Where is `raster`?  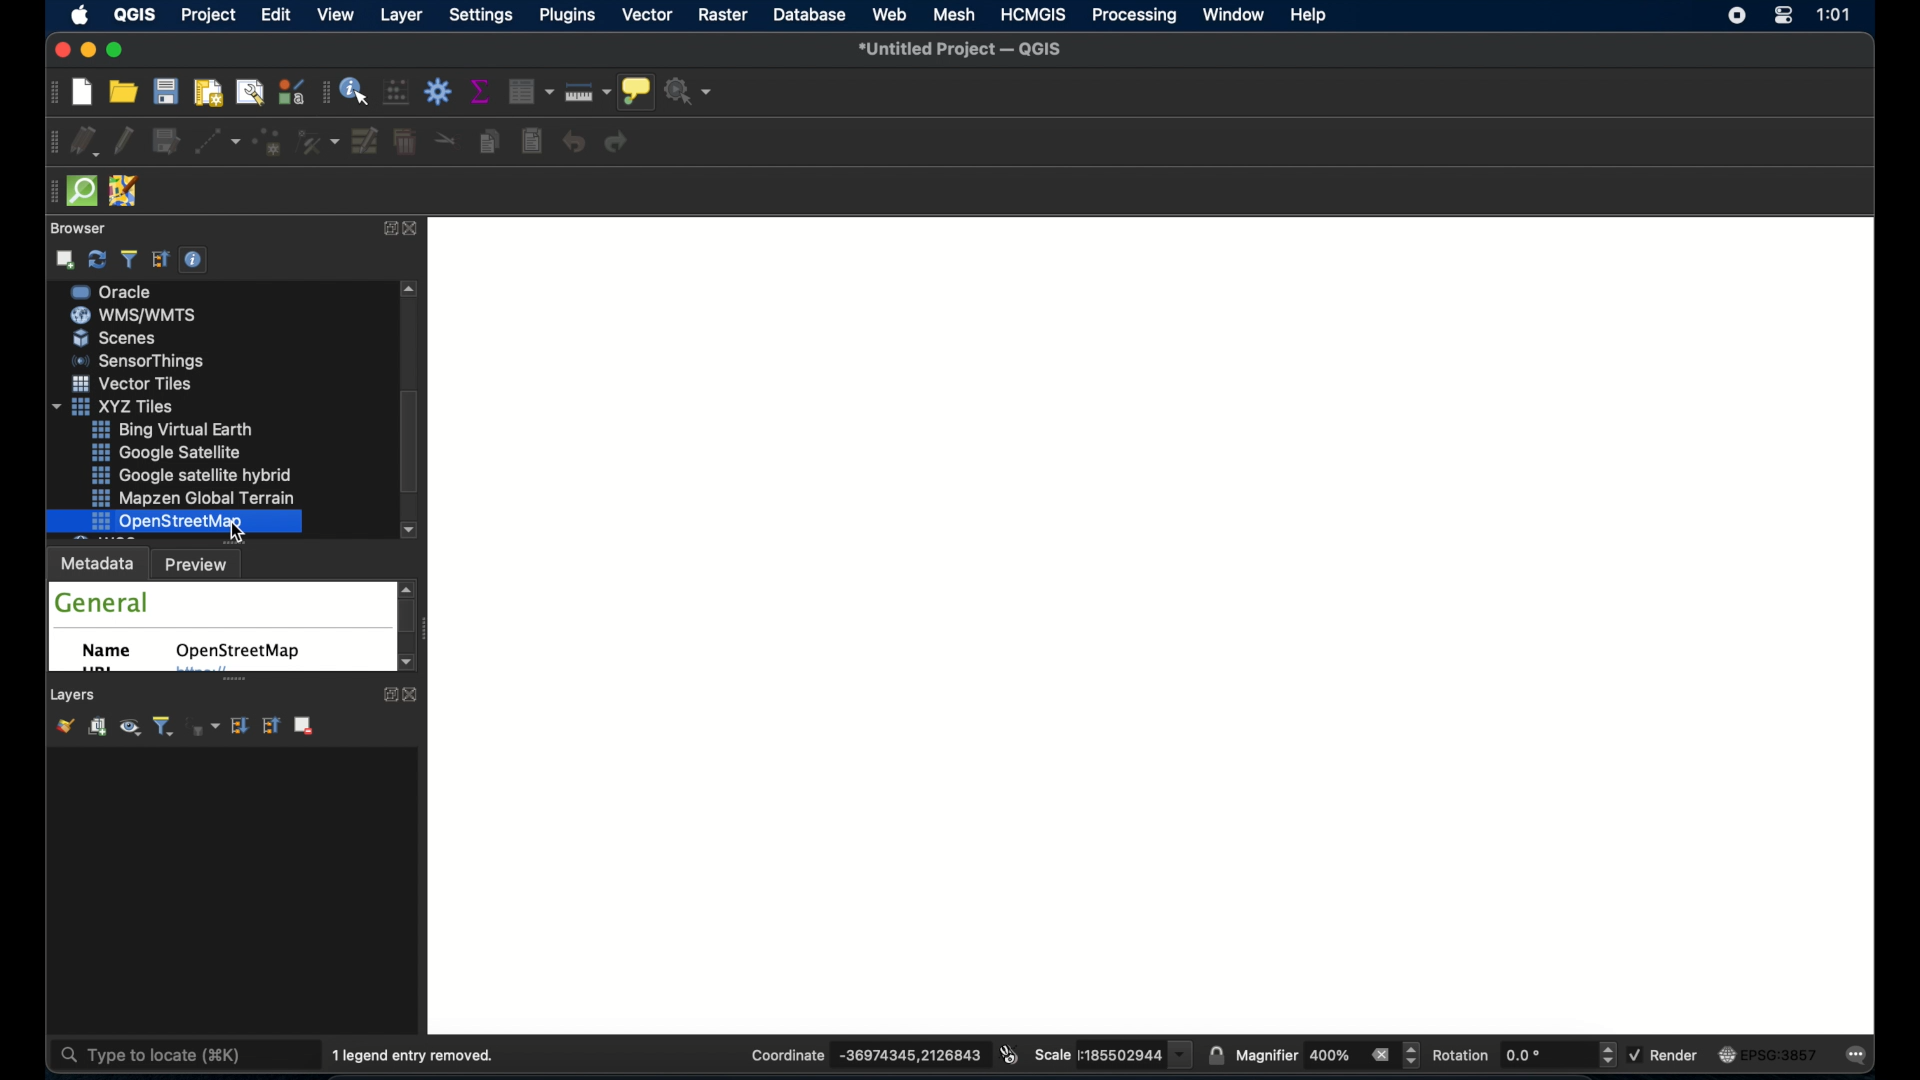
raster is located at coordinates (723, 15).